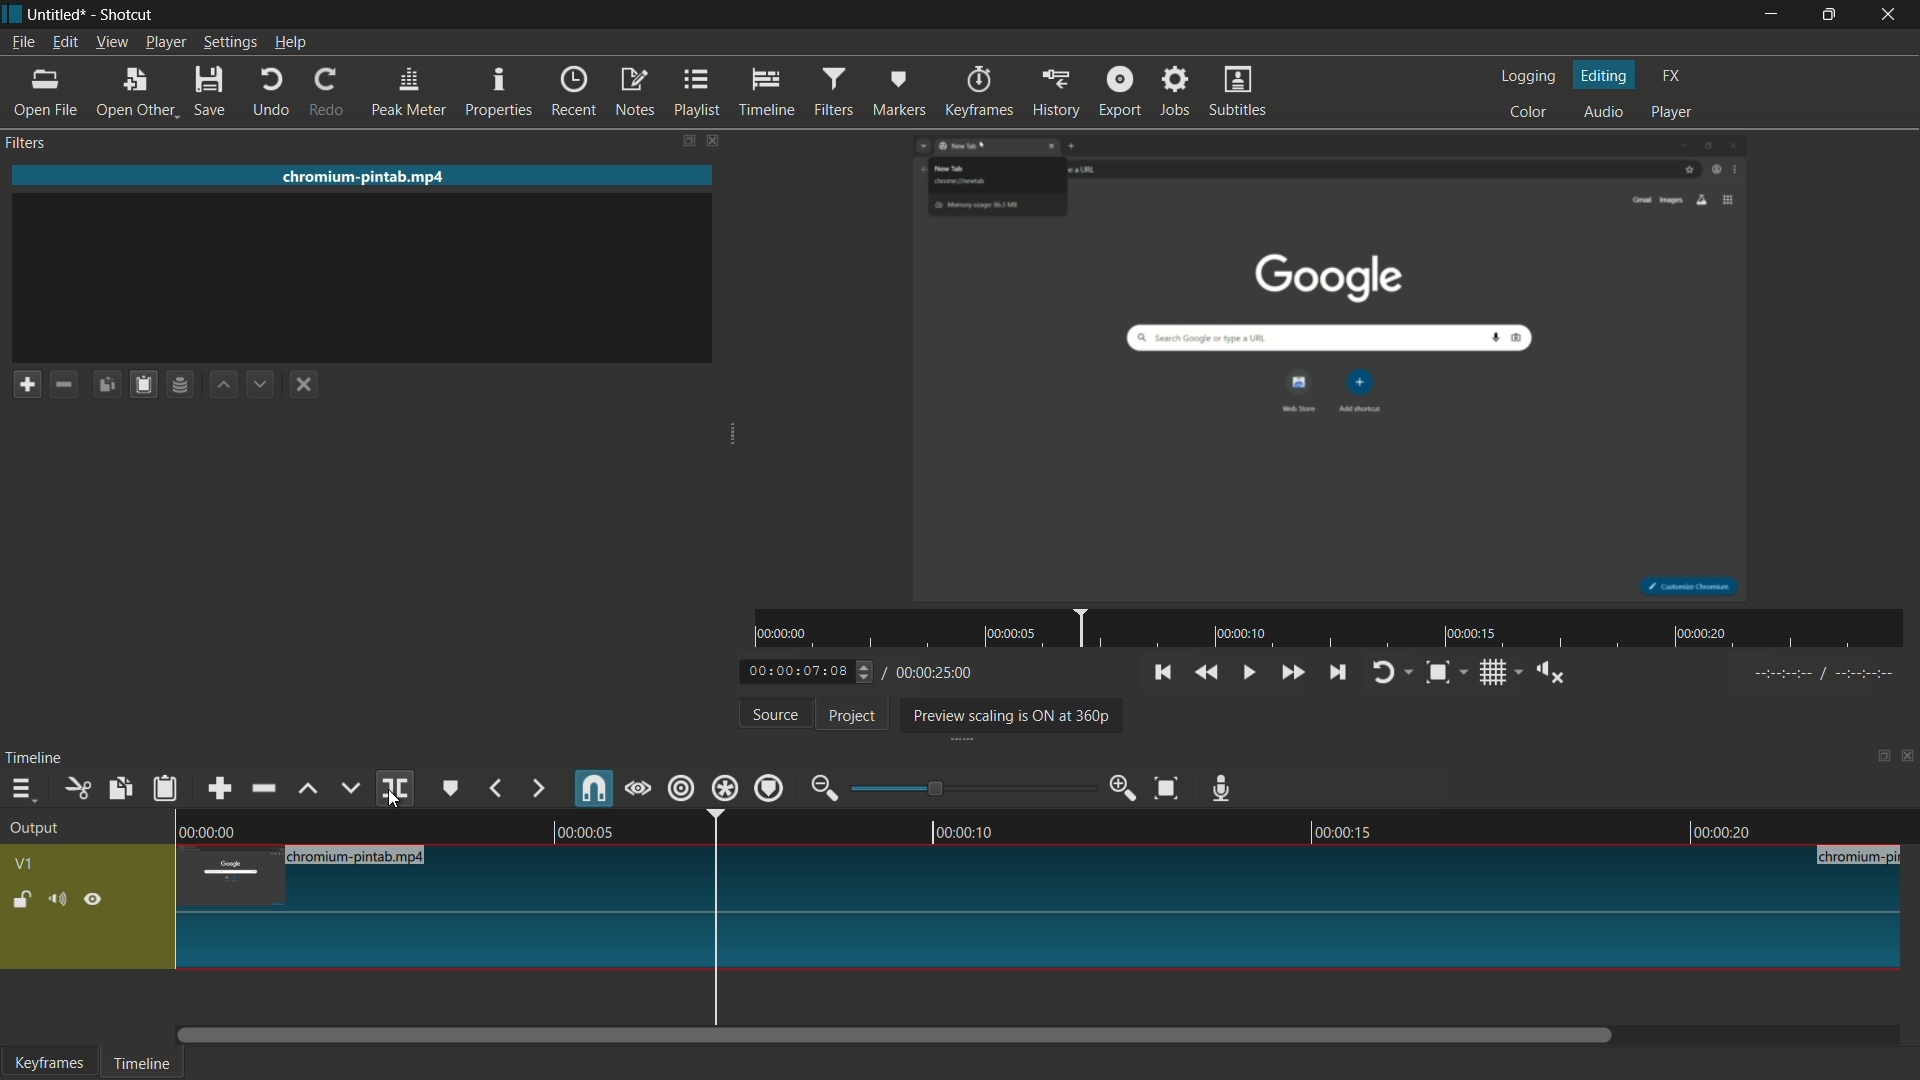  I want to click on jobs, so click(1173, 91).